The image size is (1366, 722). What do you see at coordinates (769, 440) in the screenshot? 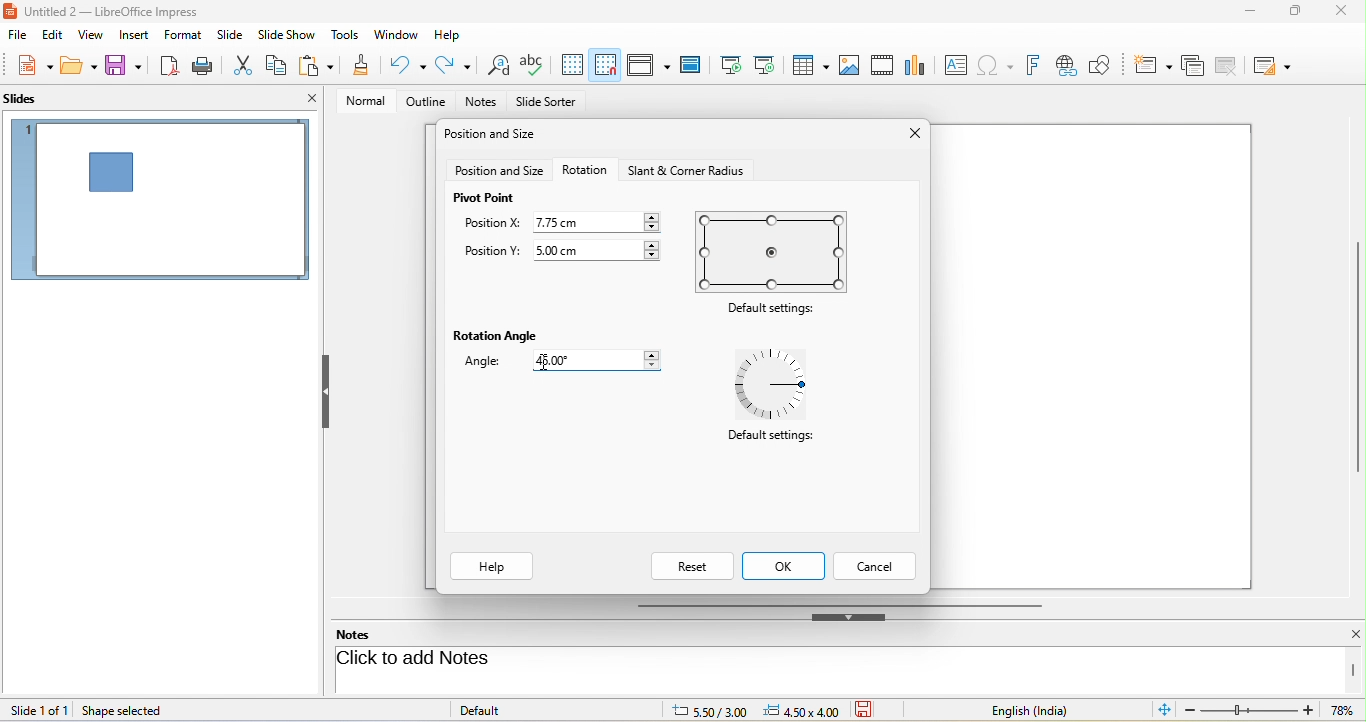
I see `default settings` at bounding box center [769, 440].